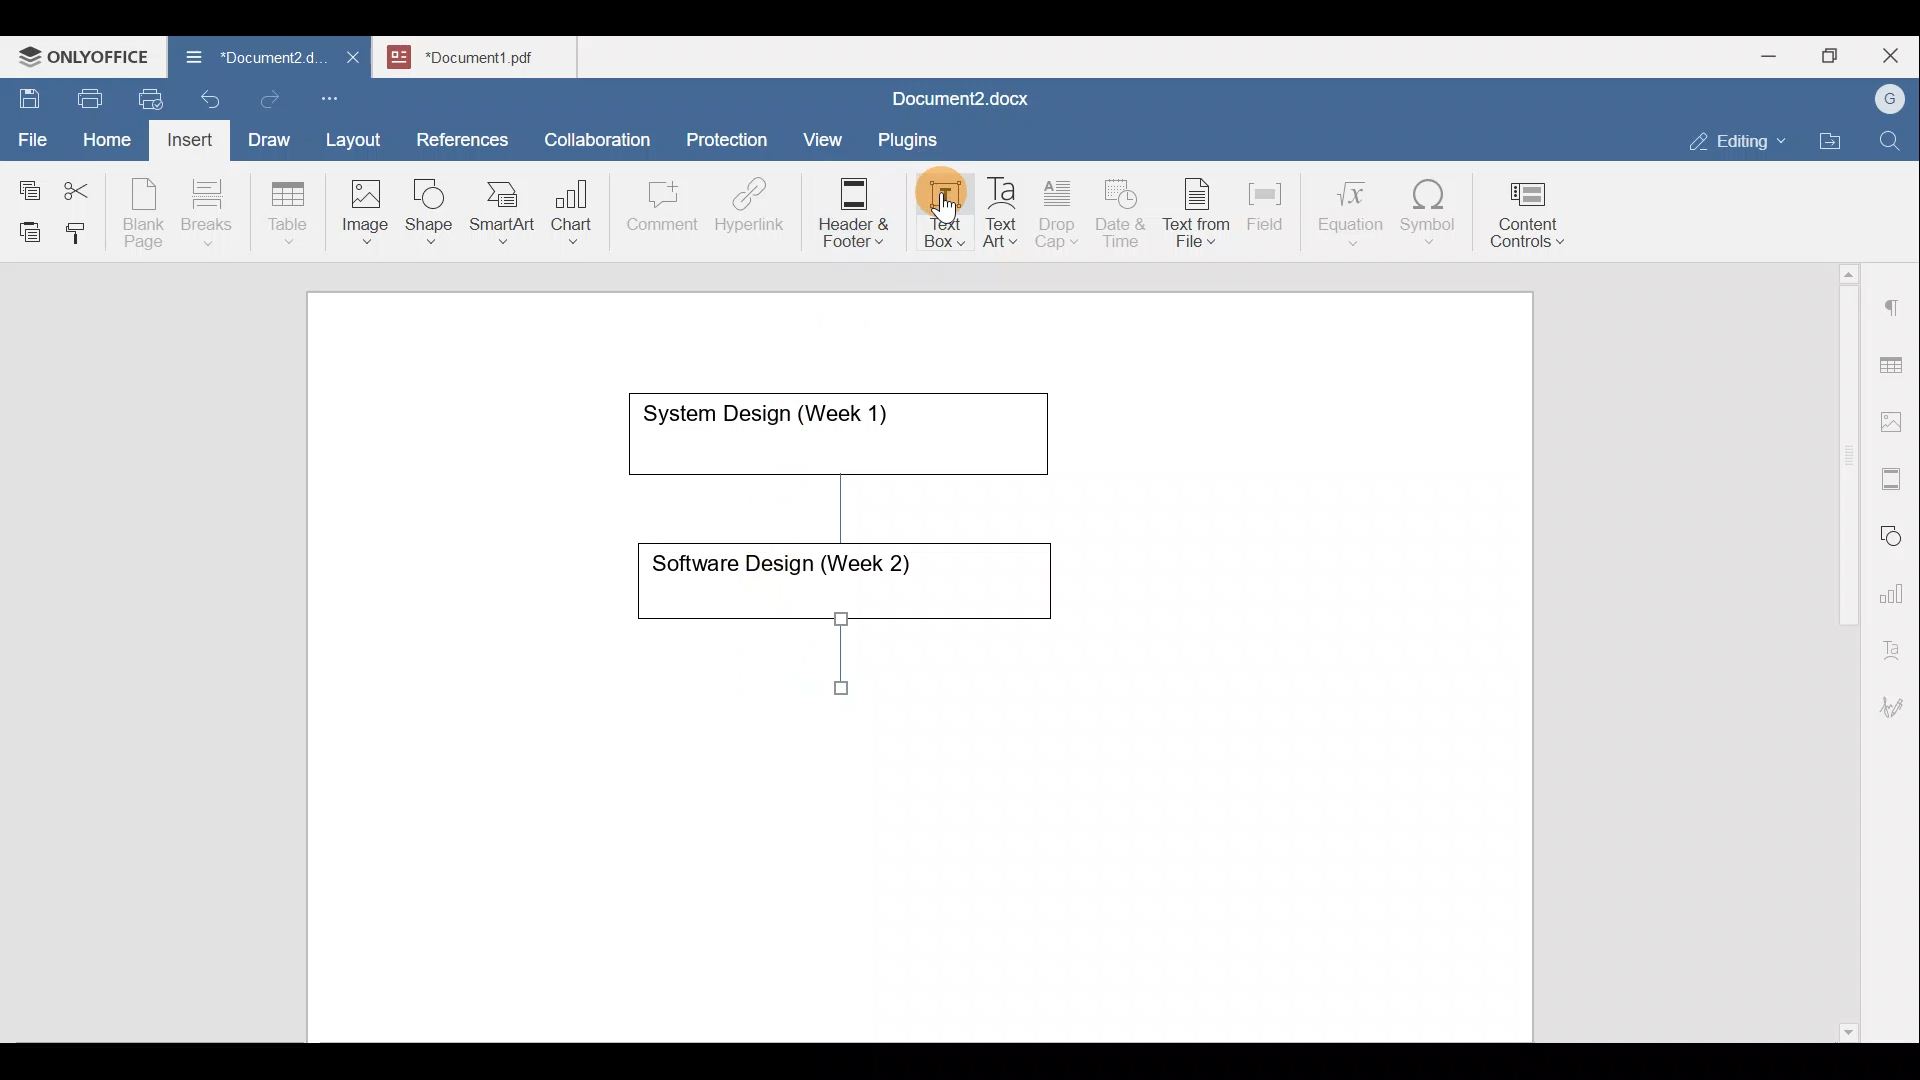 The width and height of the screenshot is (1920, 1080). I want to click on View, so click(824, 133).